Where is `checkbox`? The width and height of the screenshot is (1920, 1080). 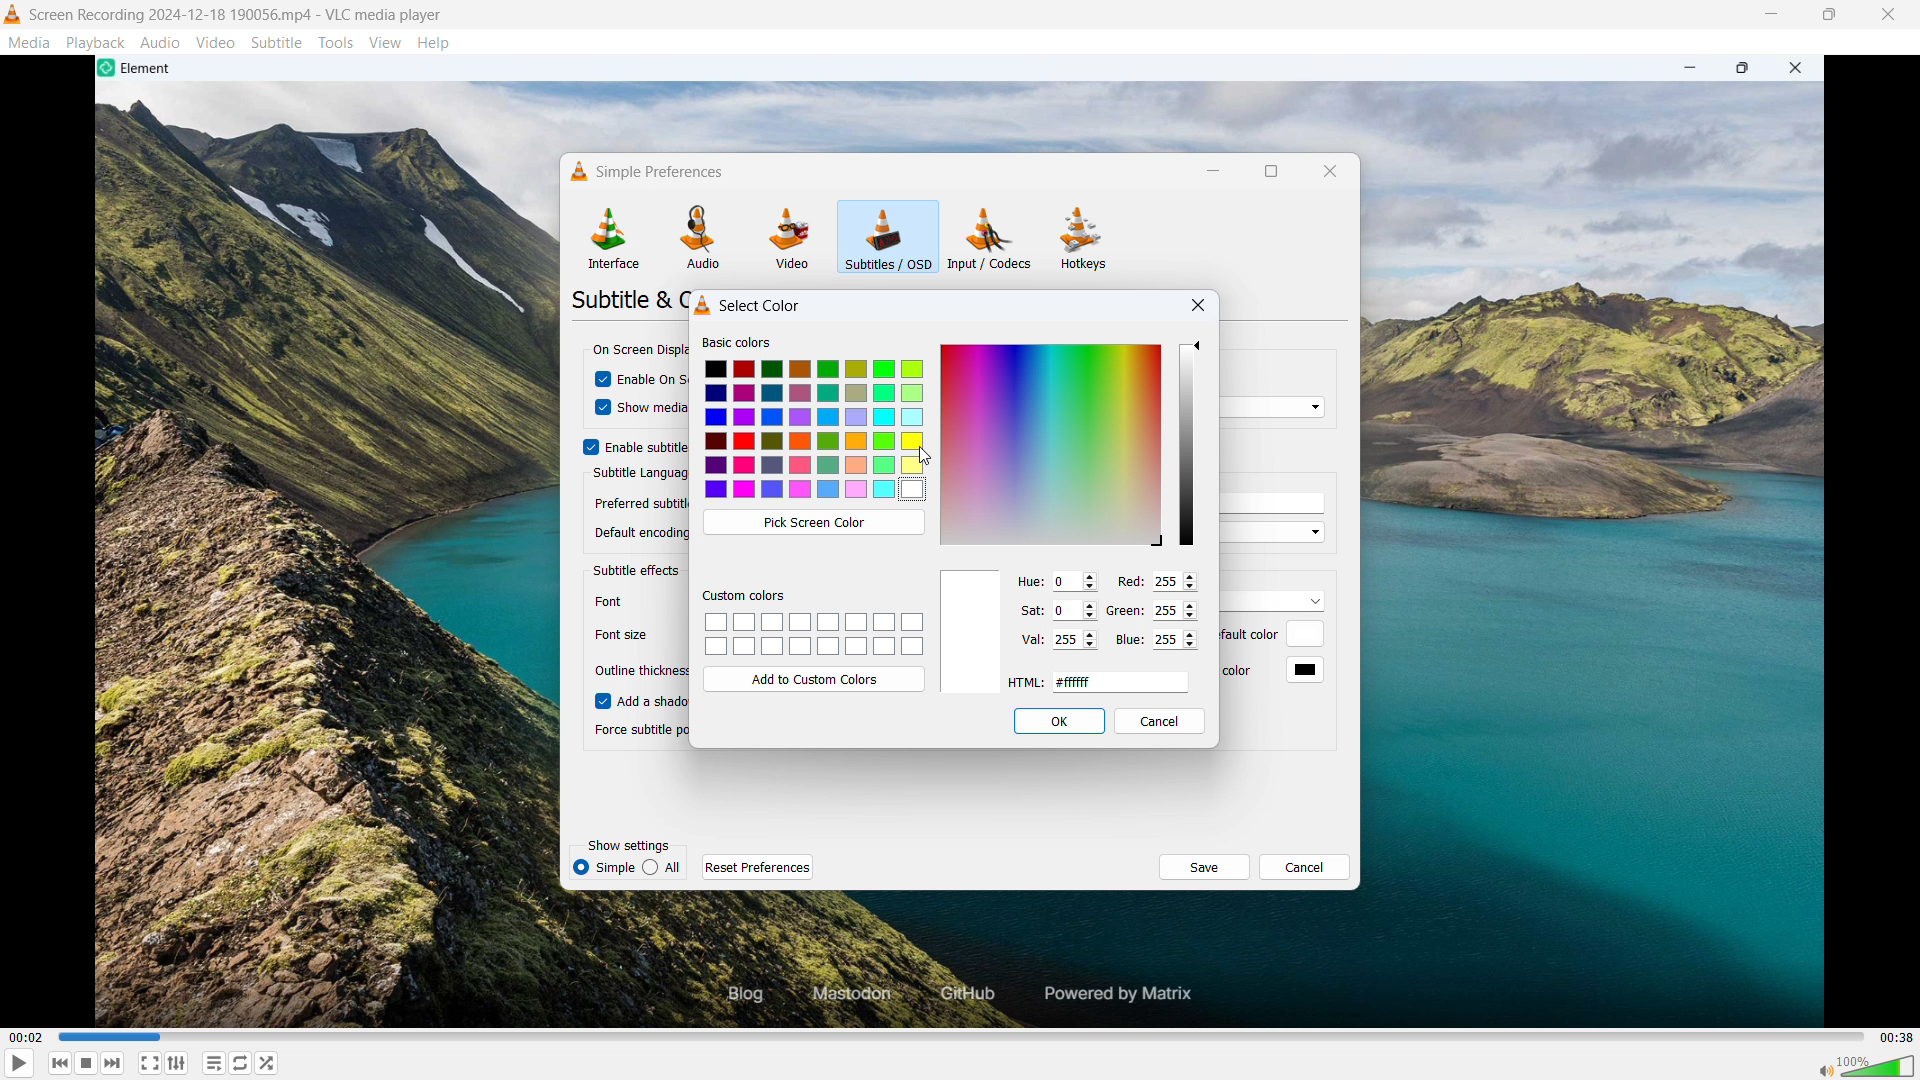
checkbox is located at coordinates (599, 381).